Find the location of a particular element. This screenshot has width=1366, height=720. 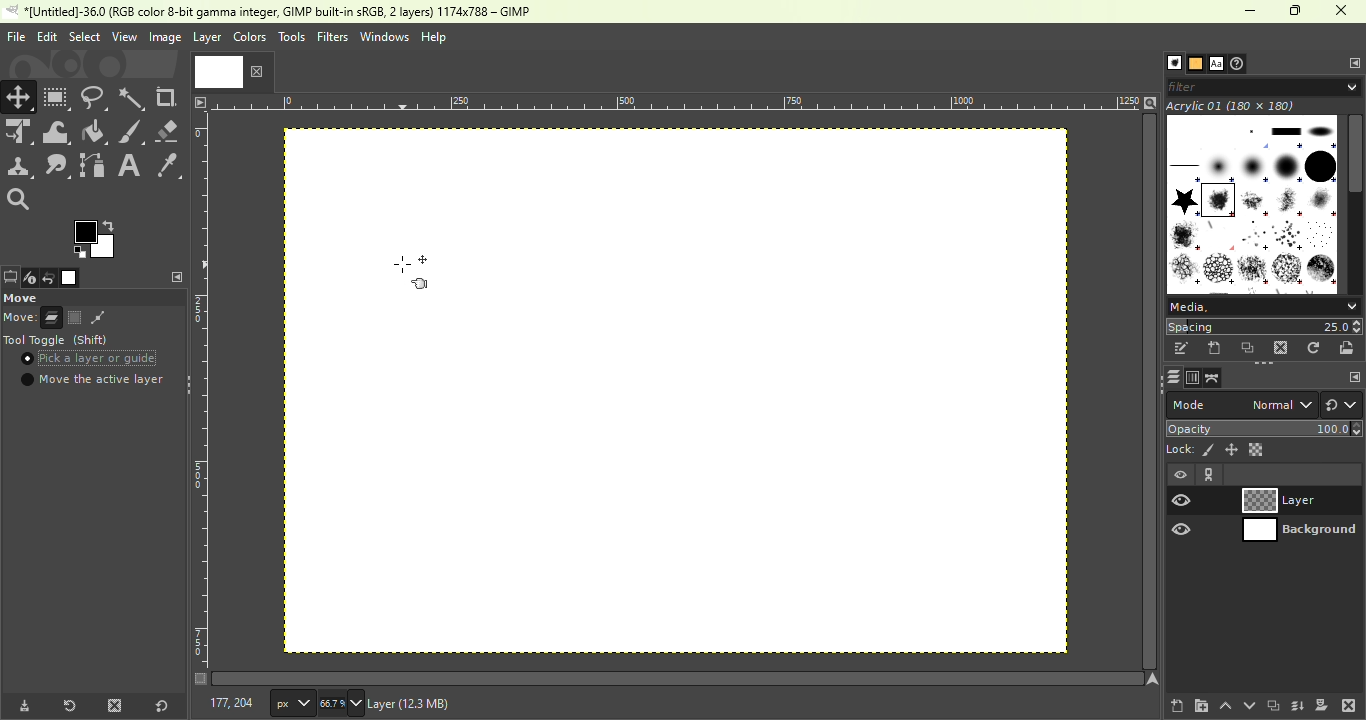

Subtract from the current selection is located at coordinates (98, 318).